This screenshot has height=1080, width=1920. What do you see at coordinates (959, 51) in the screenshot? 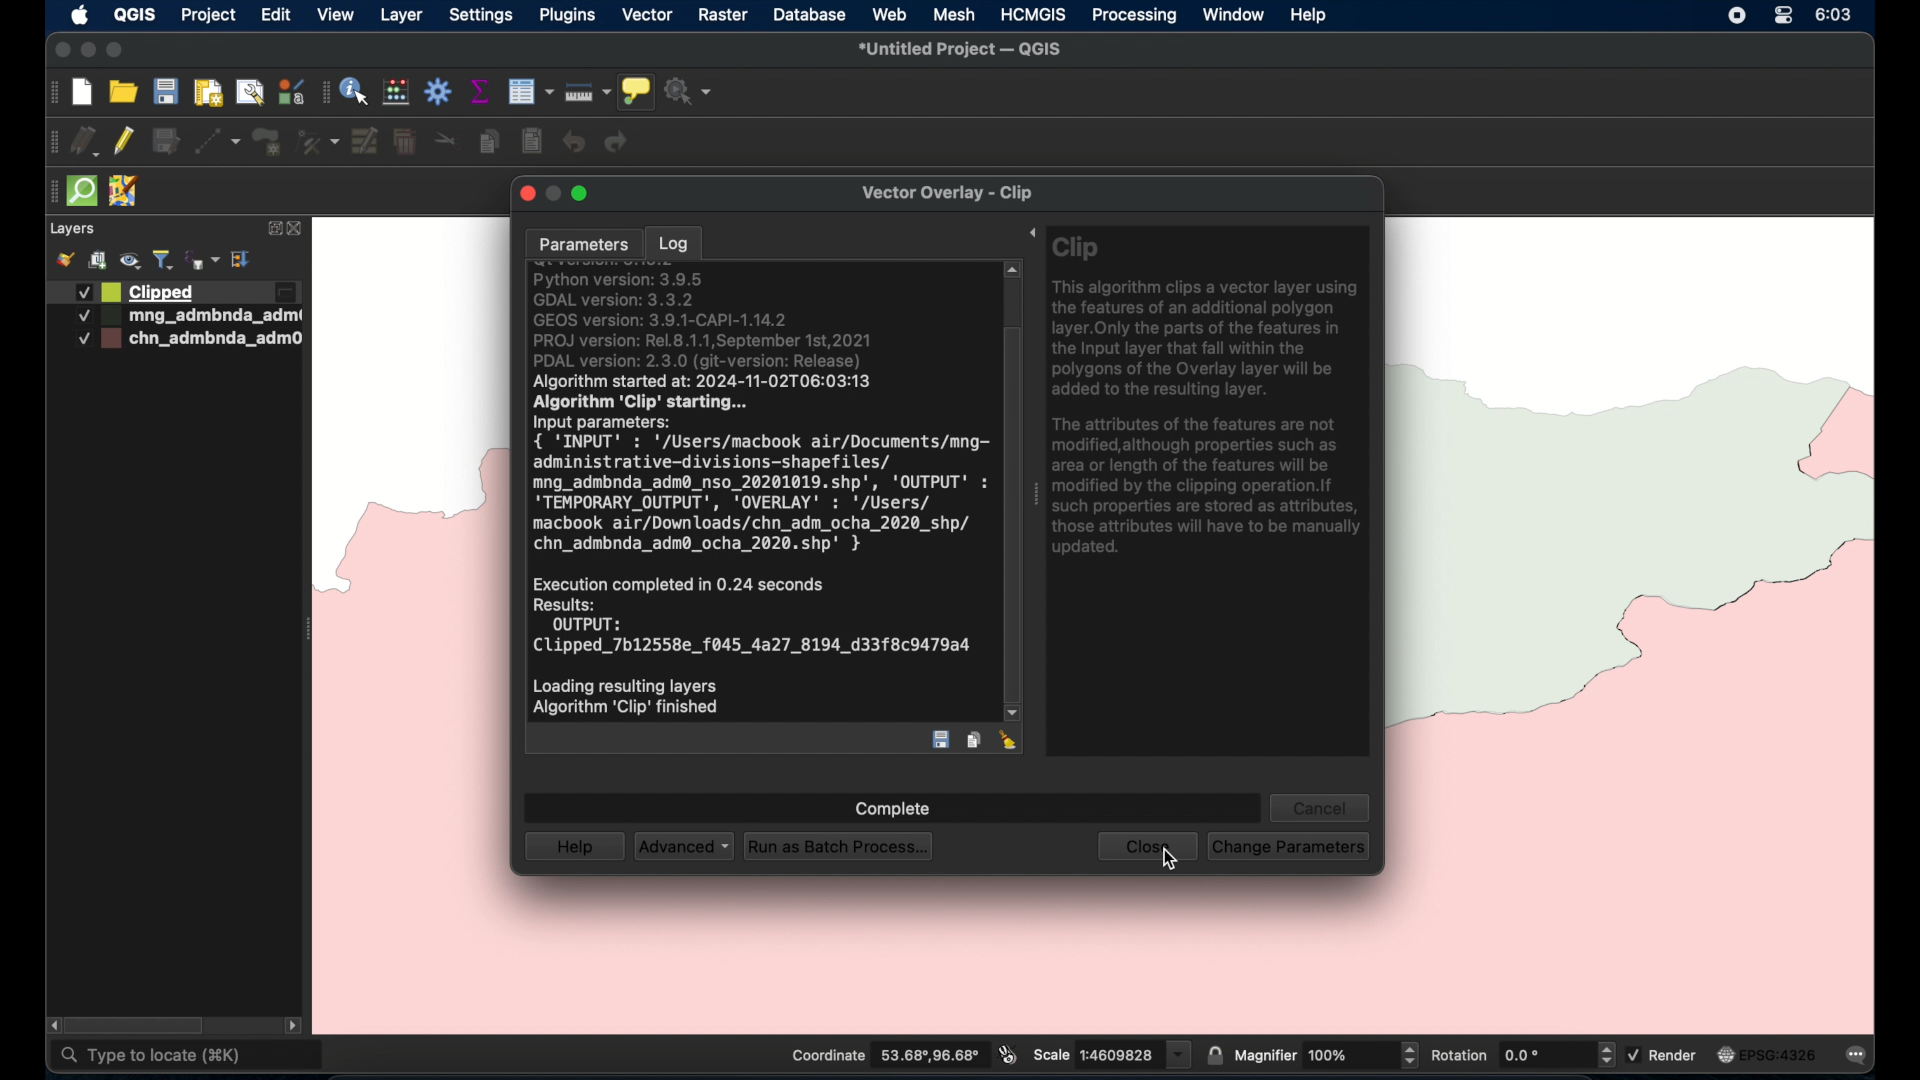
I see `untitled project - QGIS` at bounding box center [959, 51].